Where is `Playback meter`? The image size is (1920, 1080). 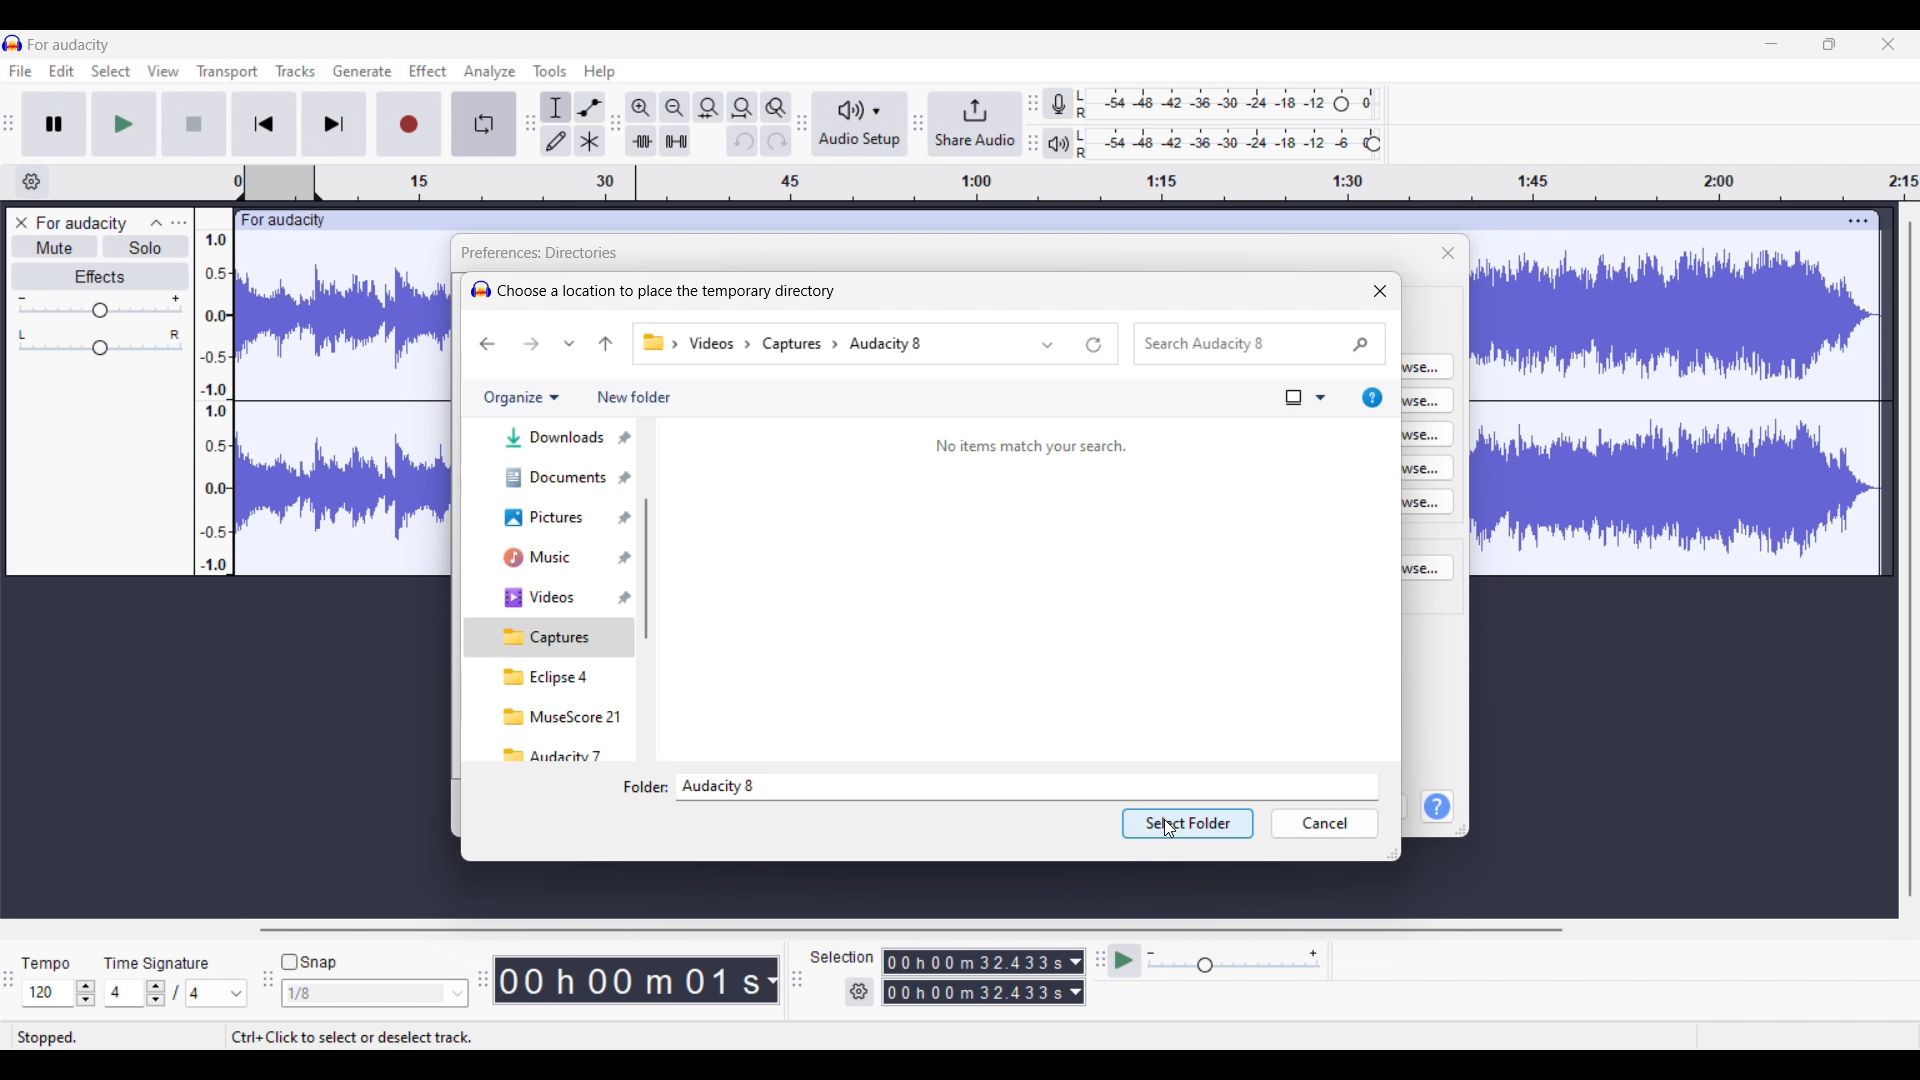
Playback meter is located at coordinates (1056, 144).